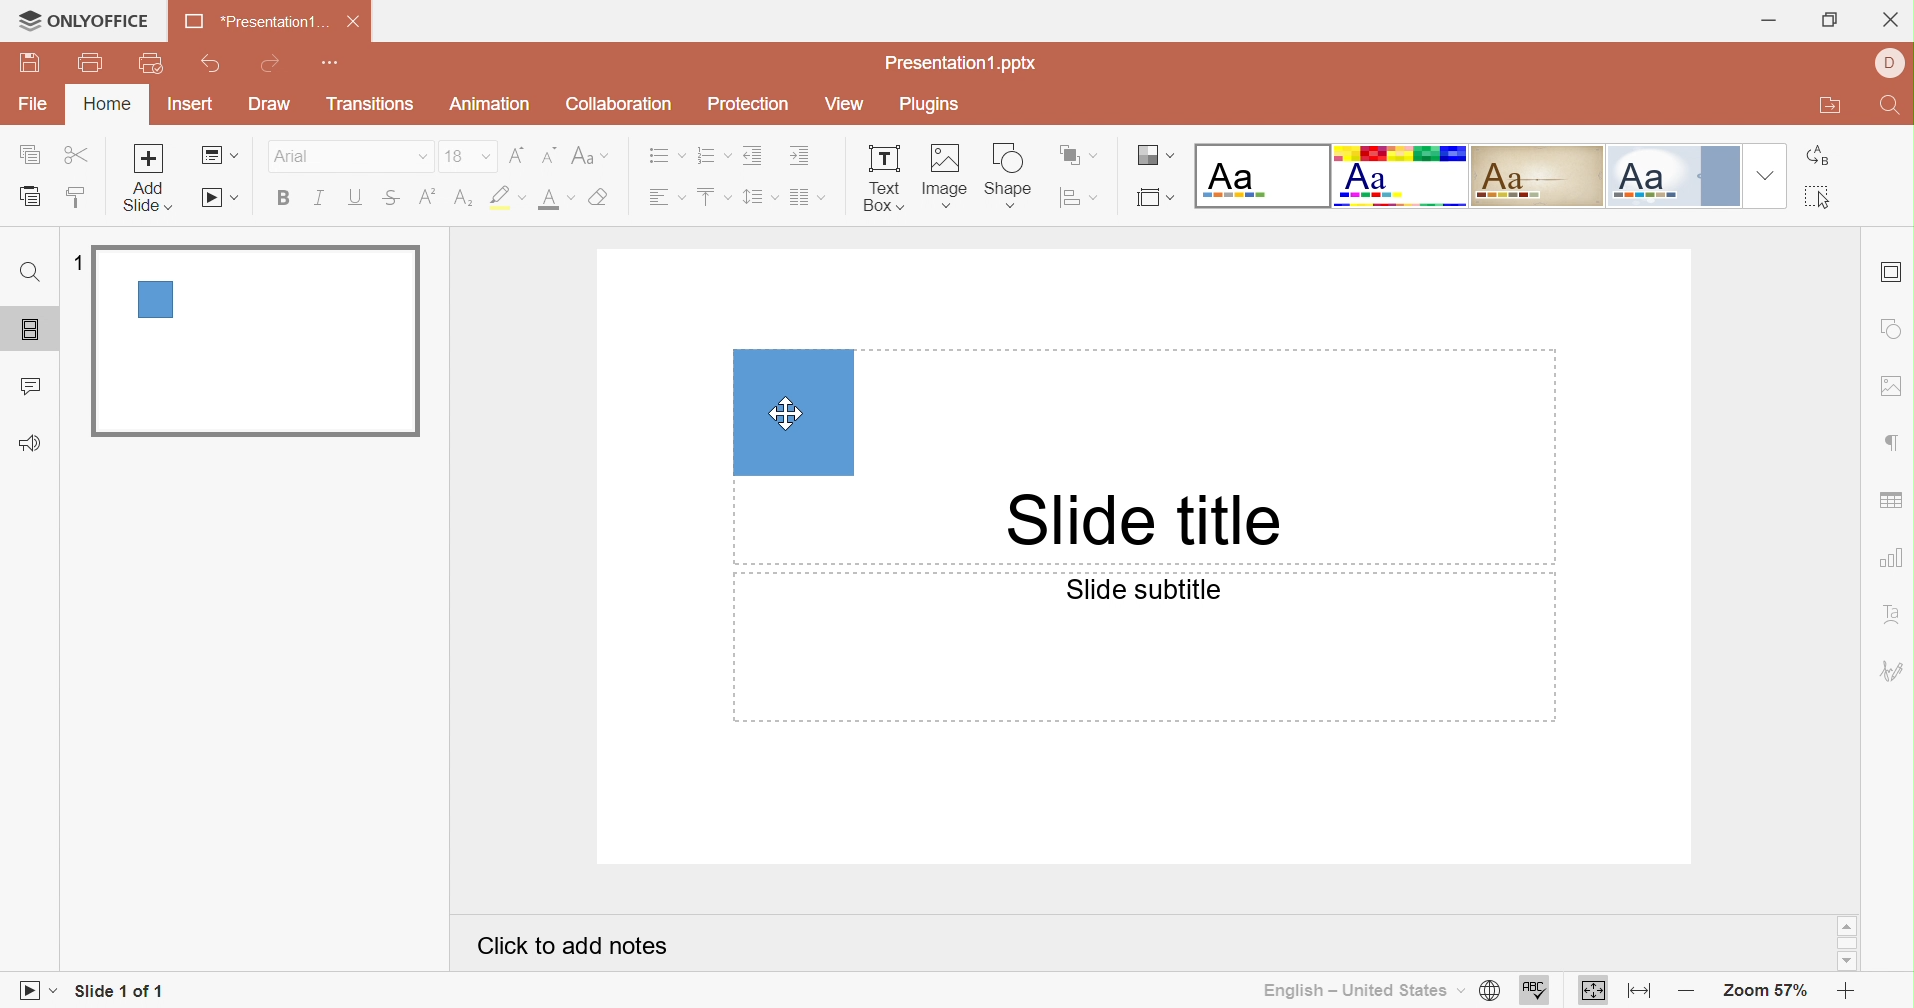 The height and width of the screenshot is (1008, 1914). What do you see at coordinates (1689, 993) in the screenshot?
I see `Zoom out` at bounding box center [1689, 993].